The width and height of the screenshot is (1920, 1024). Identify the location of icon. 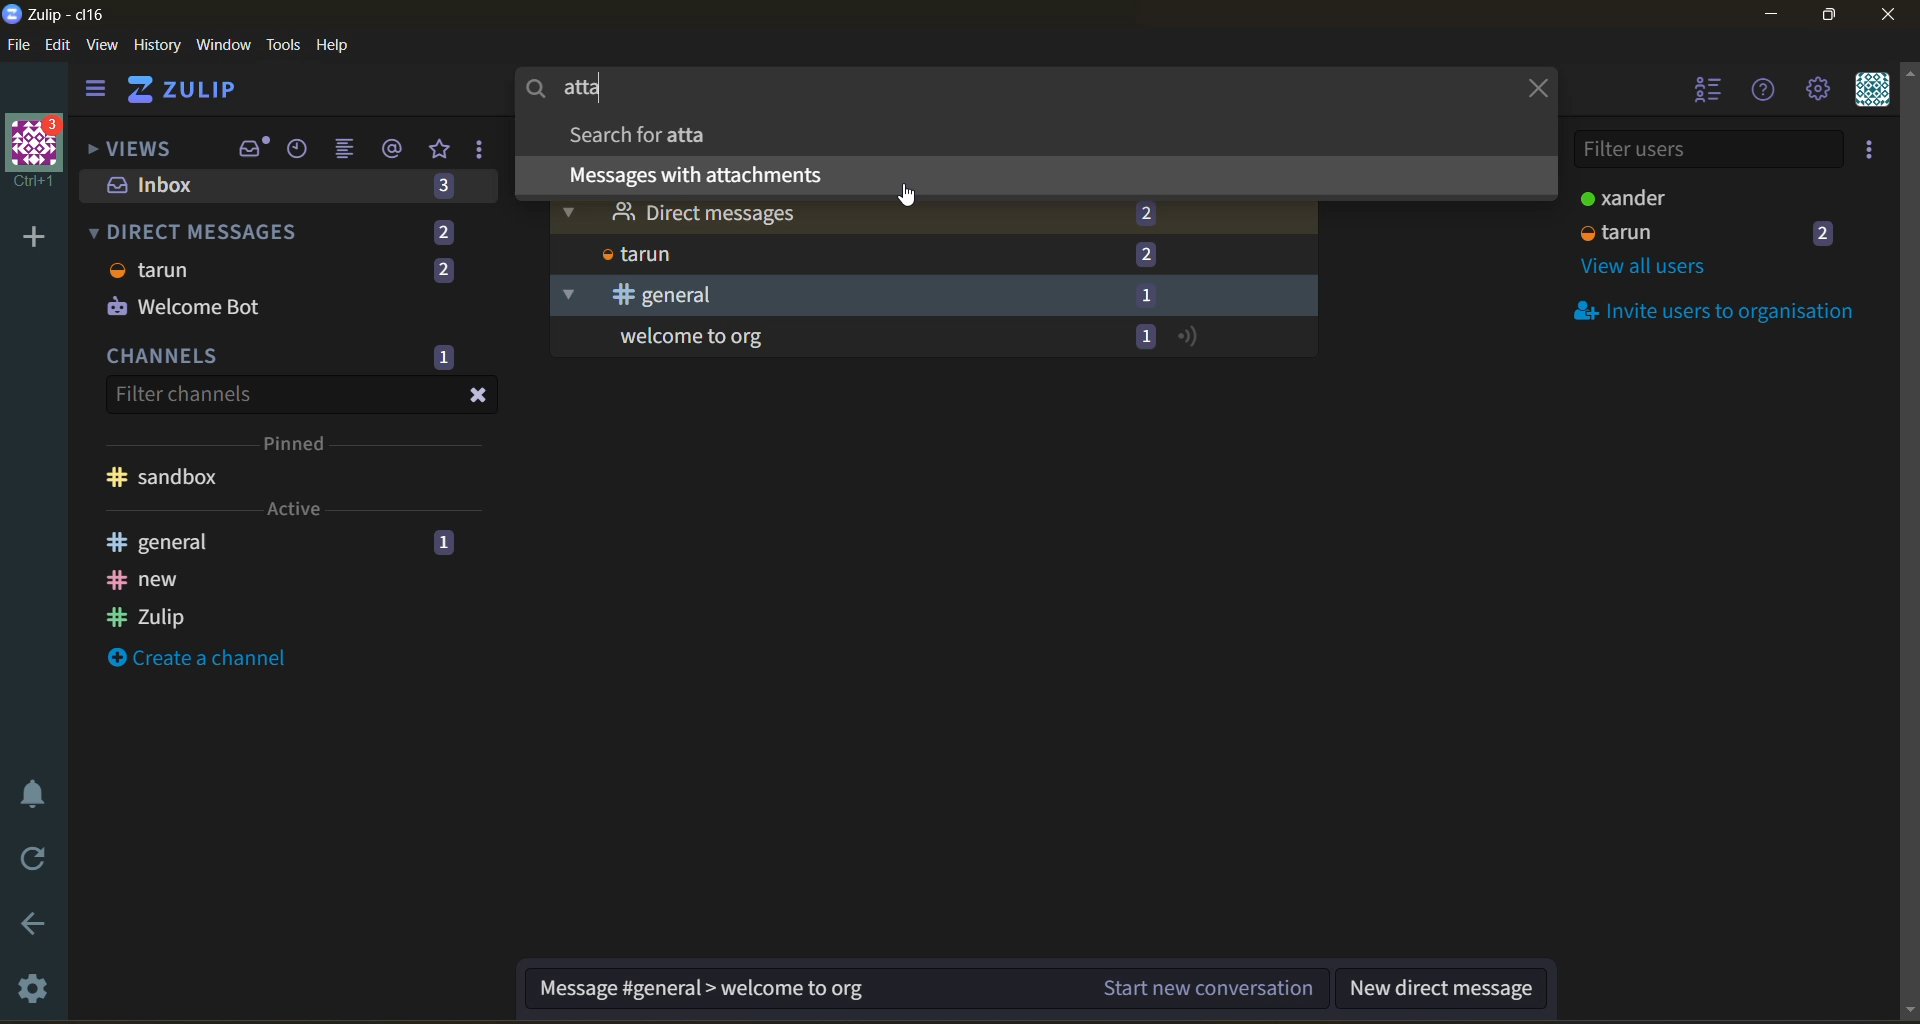
(1192, 338).